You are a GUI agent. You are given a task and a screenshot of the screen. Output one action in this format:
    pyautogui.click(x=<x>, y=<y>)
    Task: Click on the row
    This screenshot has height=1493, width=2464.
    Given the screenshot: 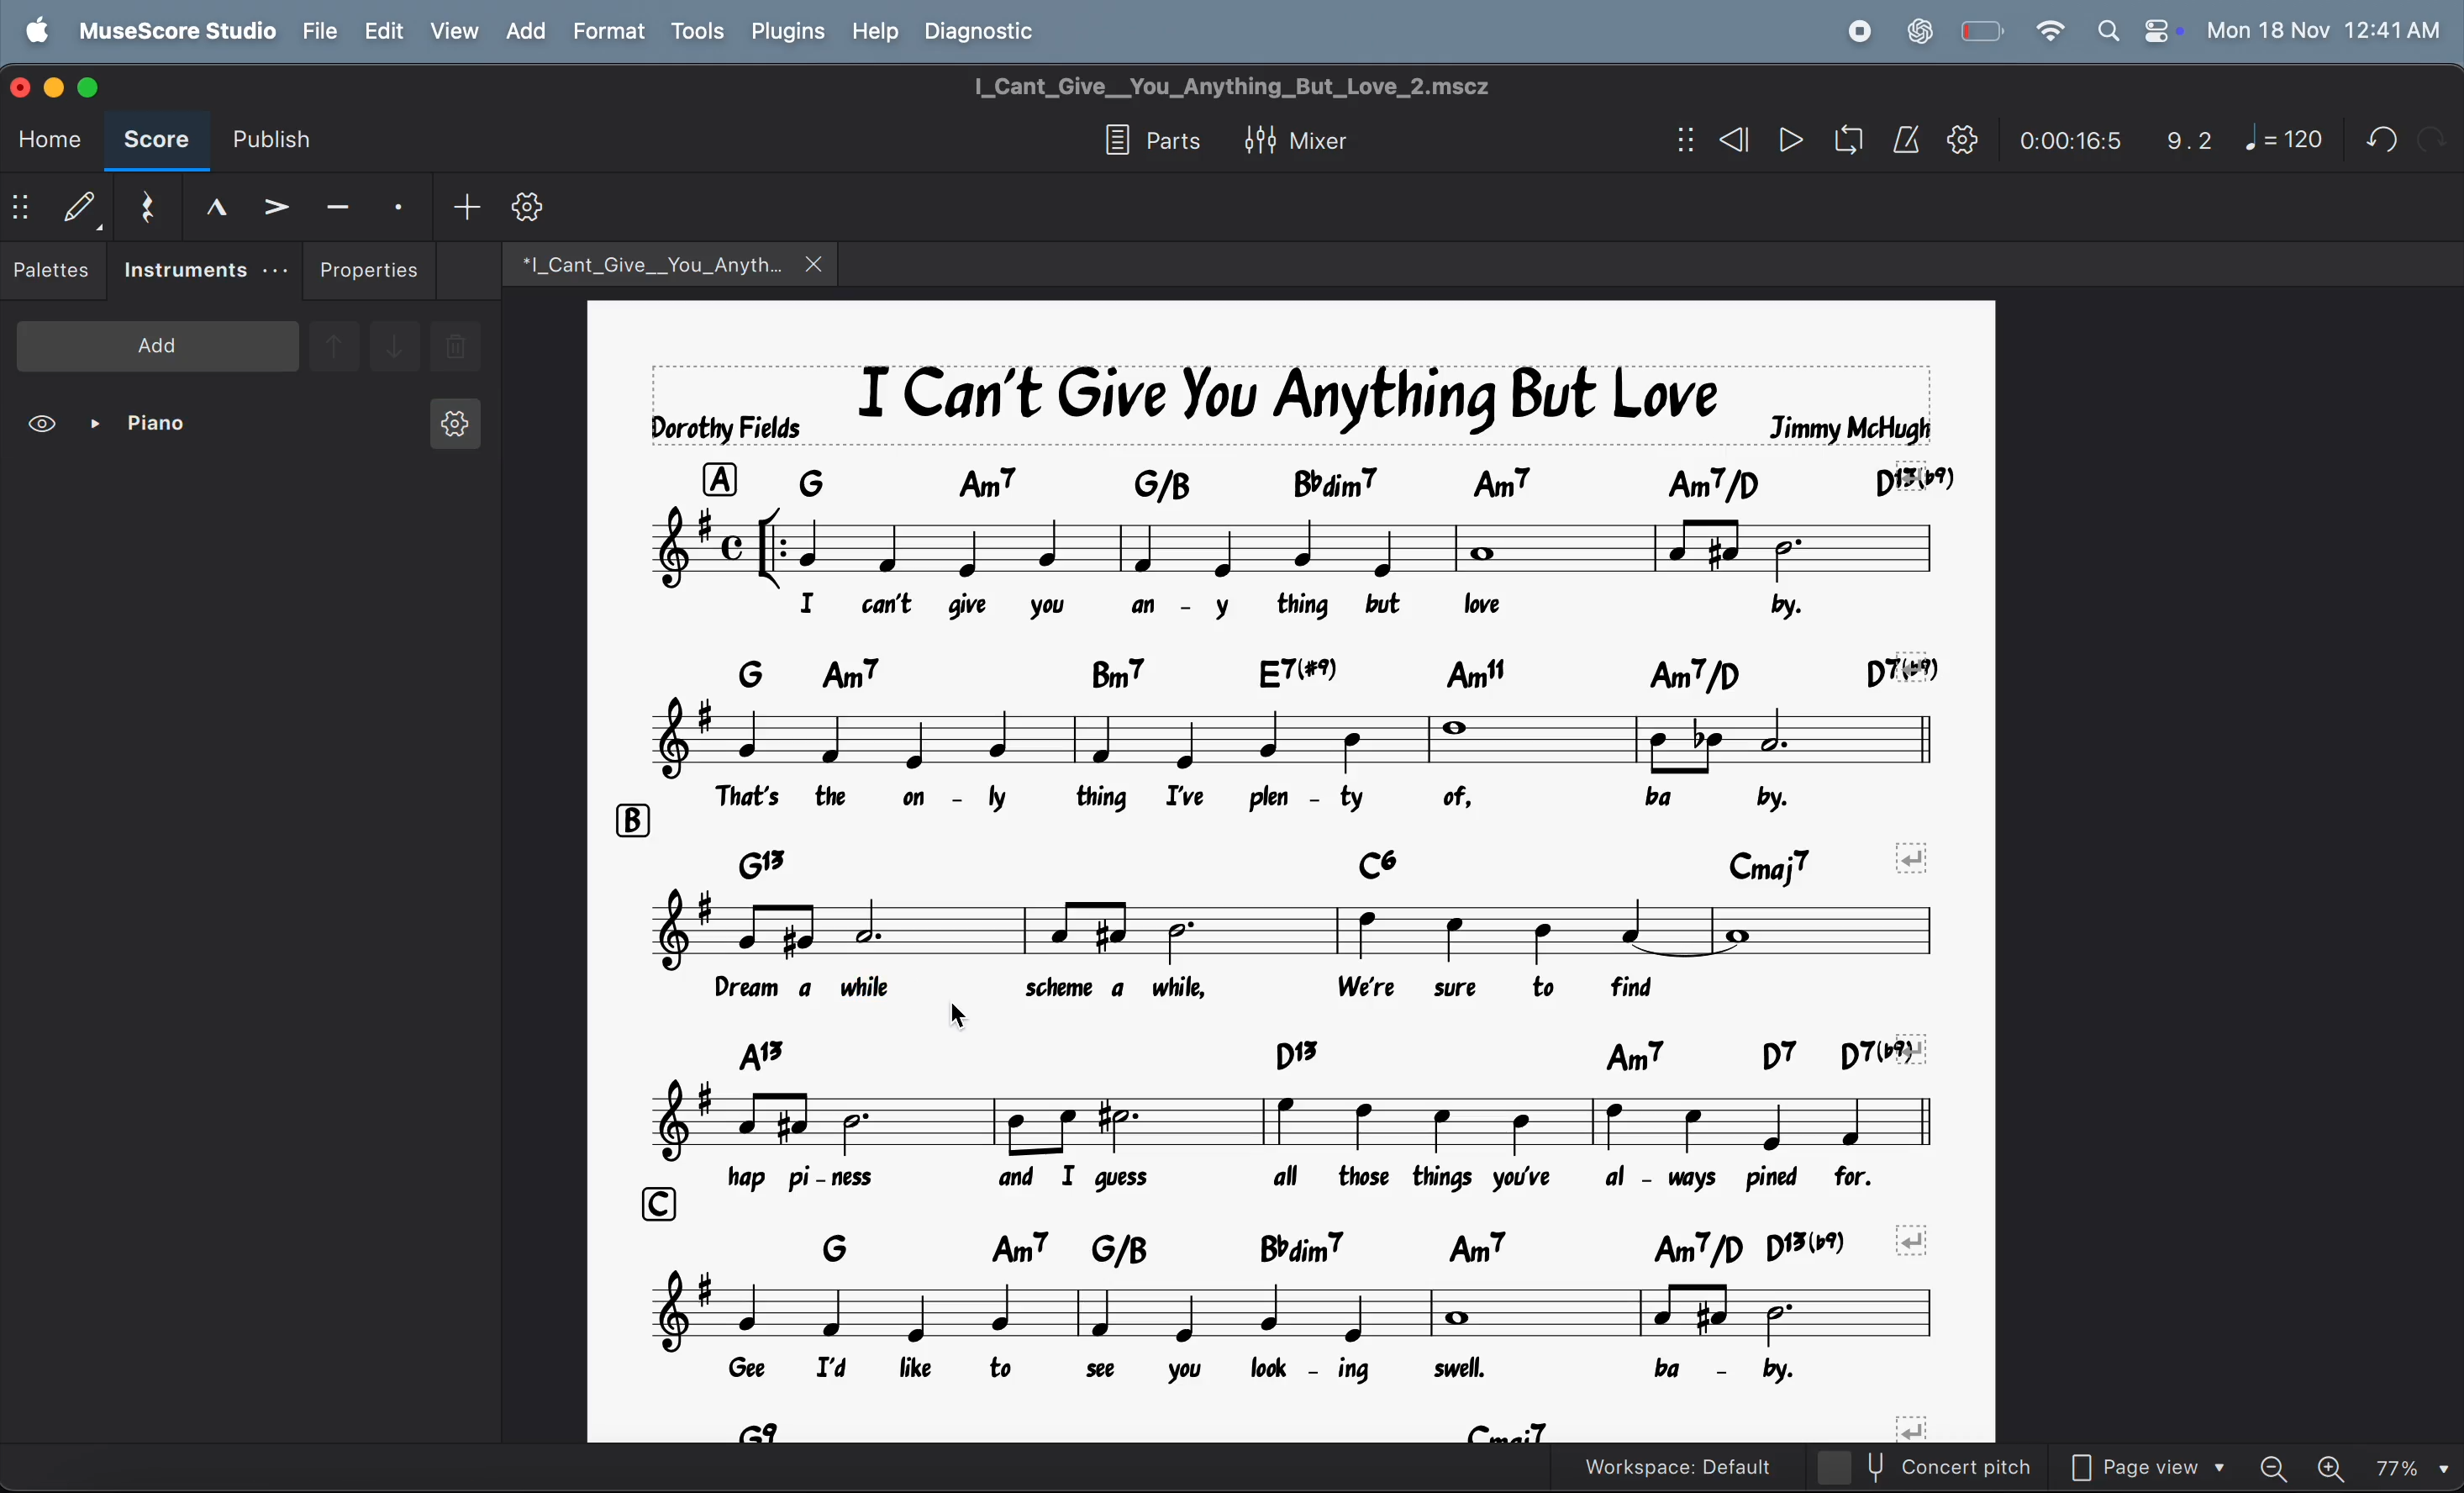 What is the action you would take?
    pyautogui.click(x=625, y=816)
    